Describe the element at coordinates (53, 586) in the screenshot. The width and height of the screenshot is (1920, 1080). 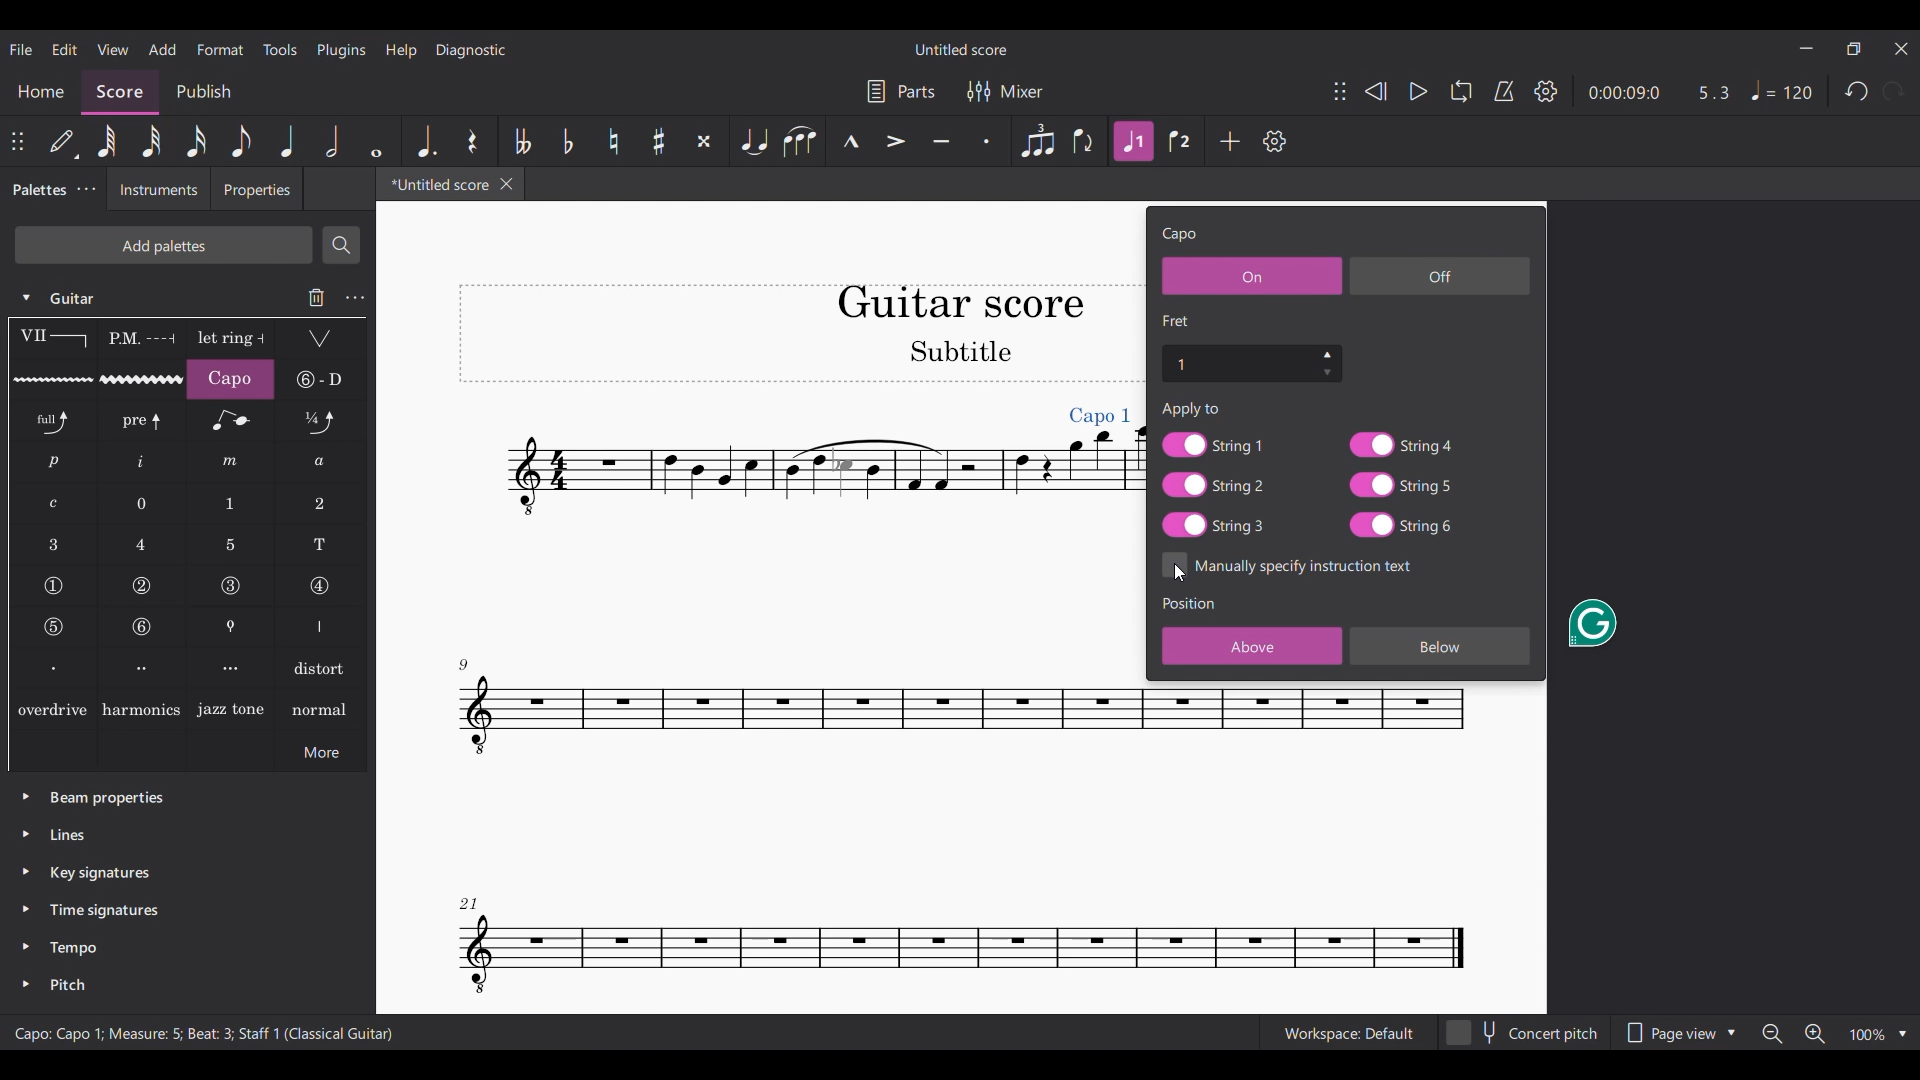
I see `String number 1` at that location.